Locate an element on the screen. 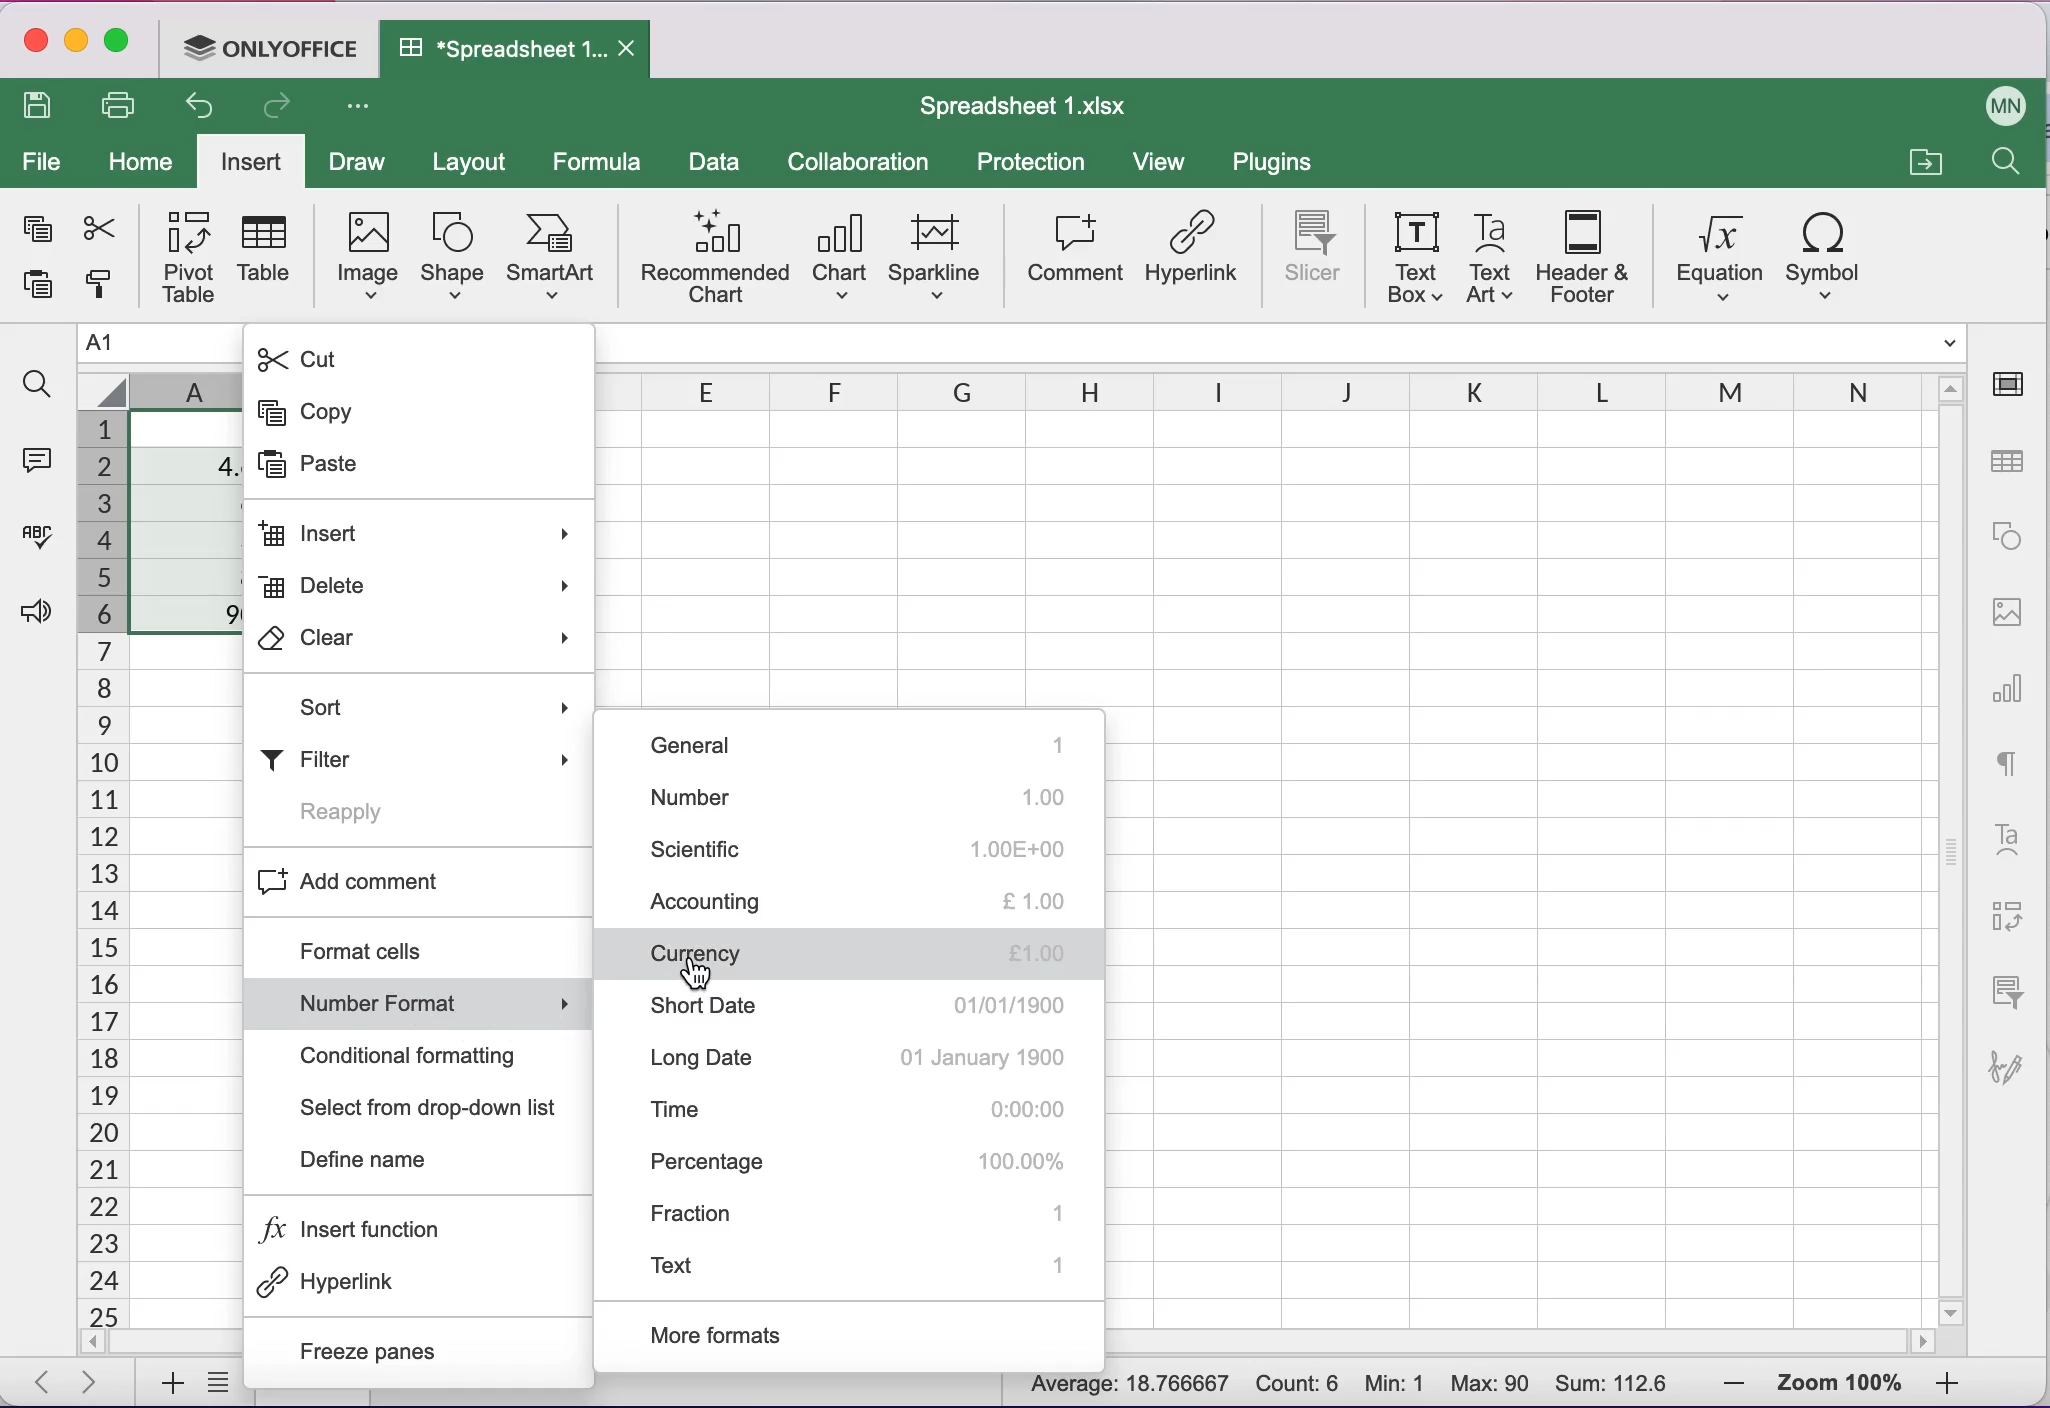  Sort is located at coordinates (416, 705).